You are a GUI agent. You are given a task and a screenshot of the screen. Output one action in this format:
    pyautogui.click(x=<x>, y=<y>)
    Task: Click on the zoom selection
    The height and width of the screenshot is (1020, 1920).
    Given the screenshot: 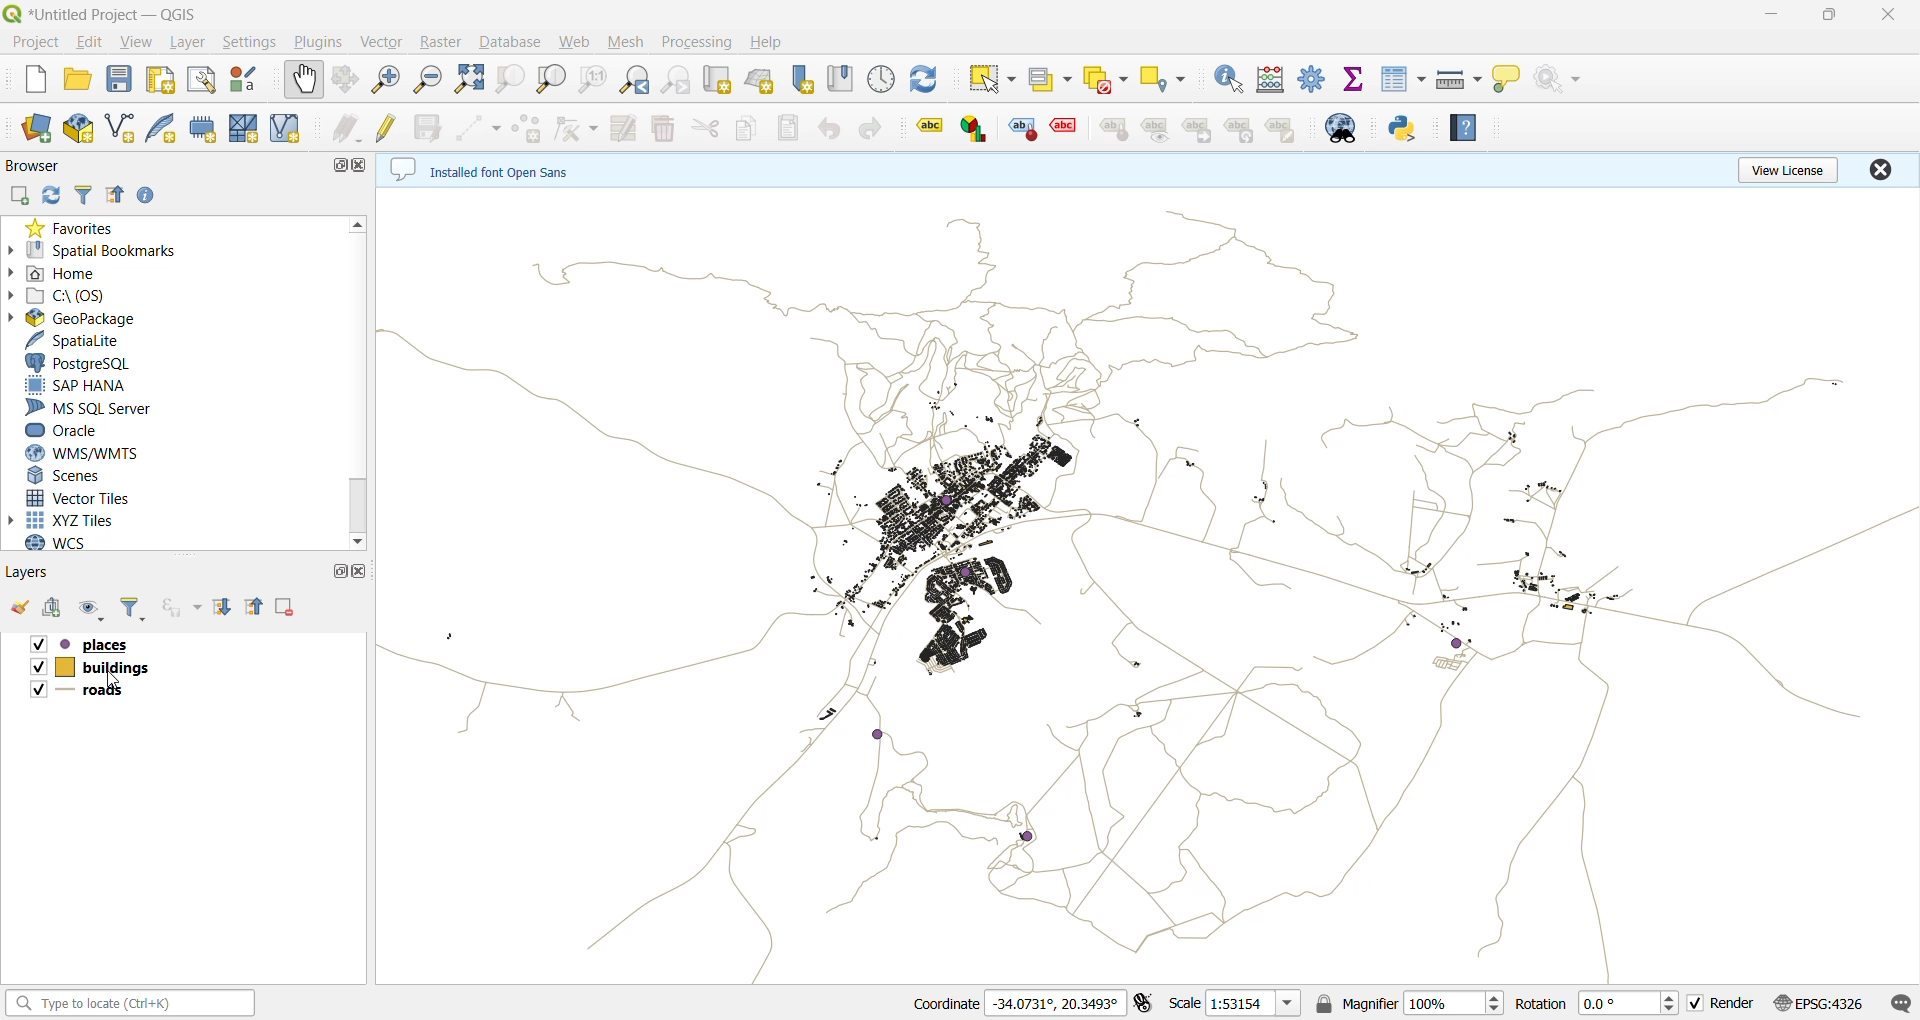 What is the action you would take?
    pyautogui.click(x=511, y=82)
    